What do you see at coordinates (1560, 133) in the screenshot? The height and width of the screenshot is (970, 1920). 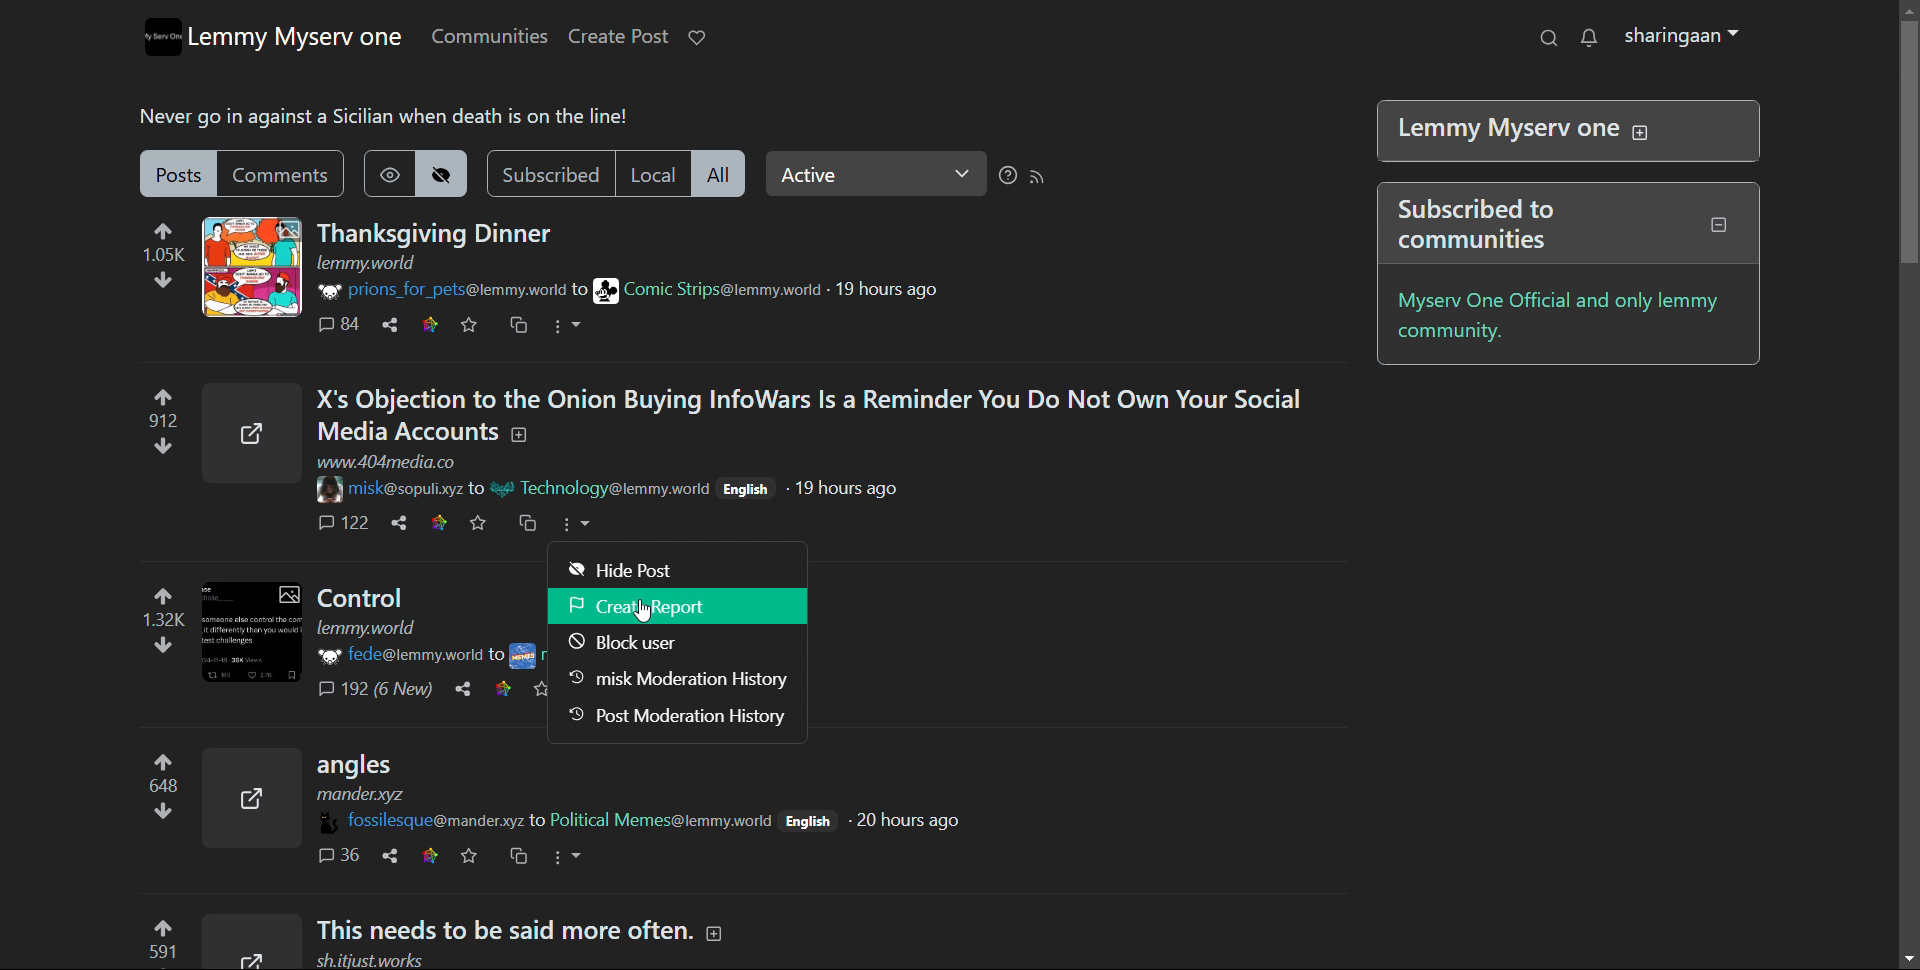 I see `Lemmy Myserv one` at bounding box center [1560, 133].